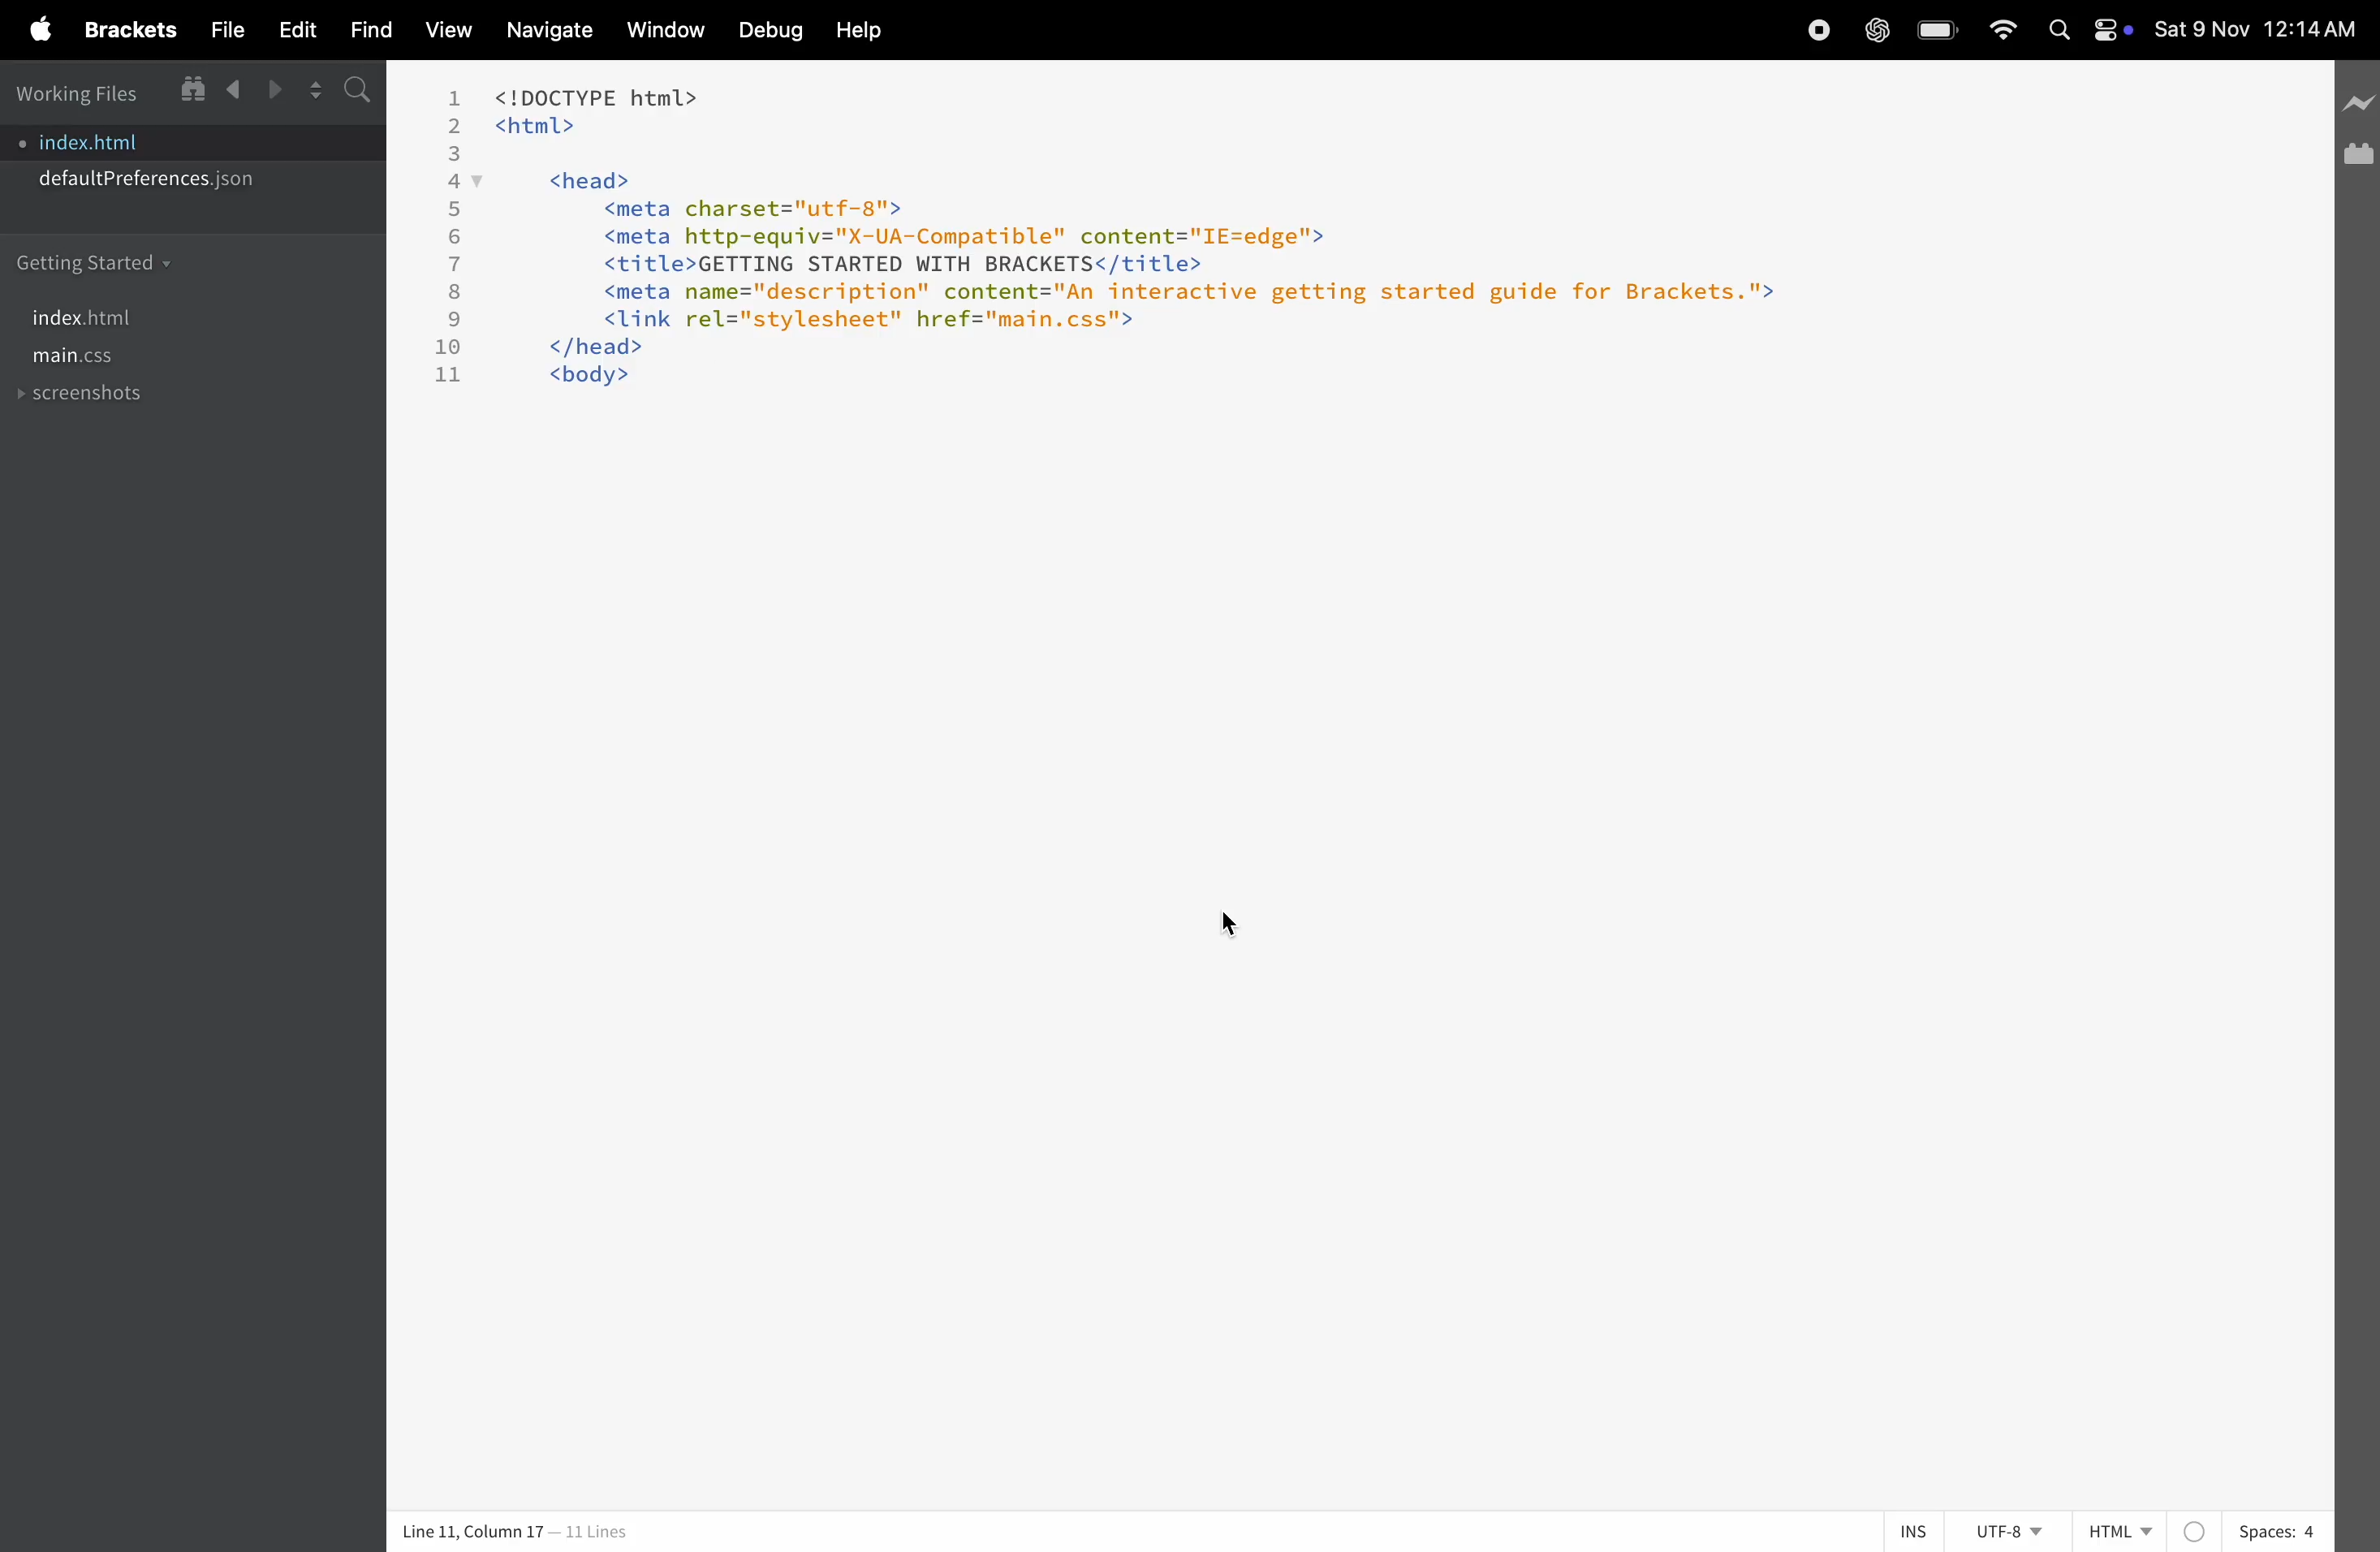  I want to click on window, so click(195, 91).